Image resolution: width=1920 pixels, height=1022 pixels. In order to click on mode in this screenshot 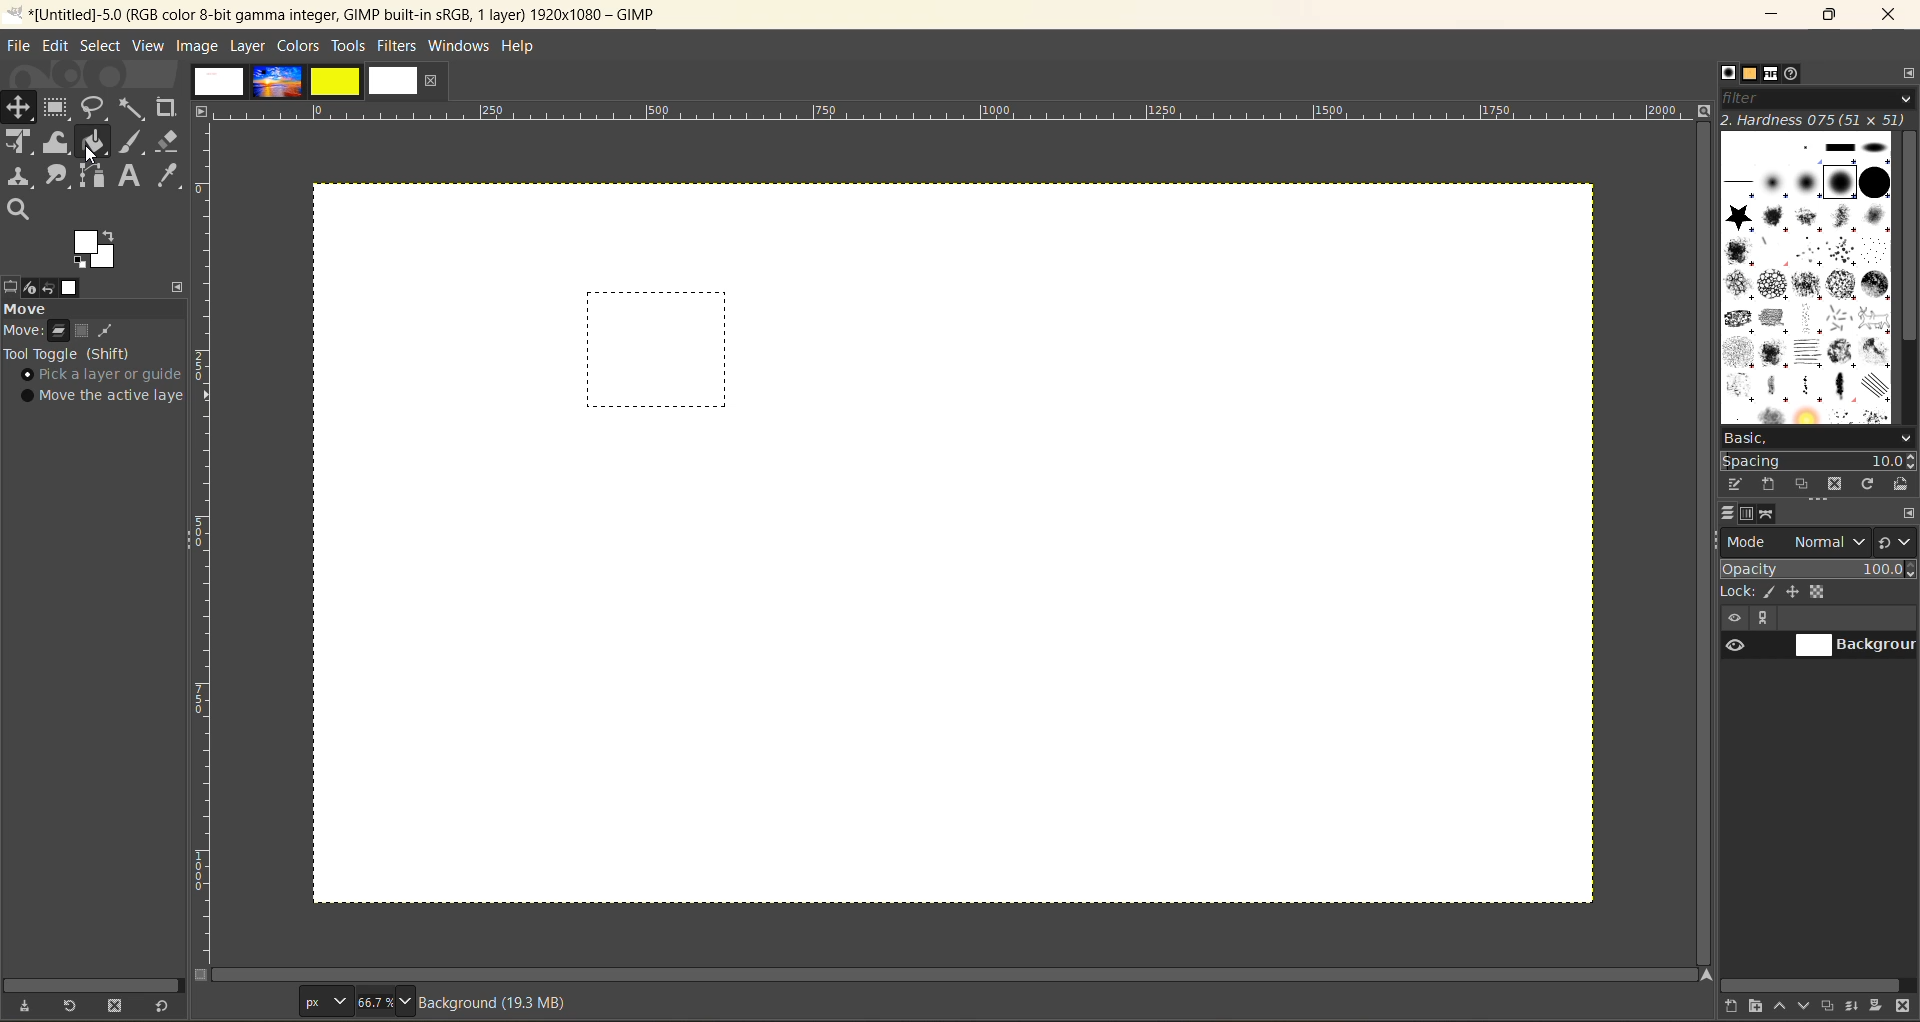, I will do `click(1797, 542)`.